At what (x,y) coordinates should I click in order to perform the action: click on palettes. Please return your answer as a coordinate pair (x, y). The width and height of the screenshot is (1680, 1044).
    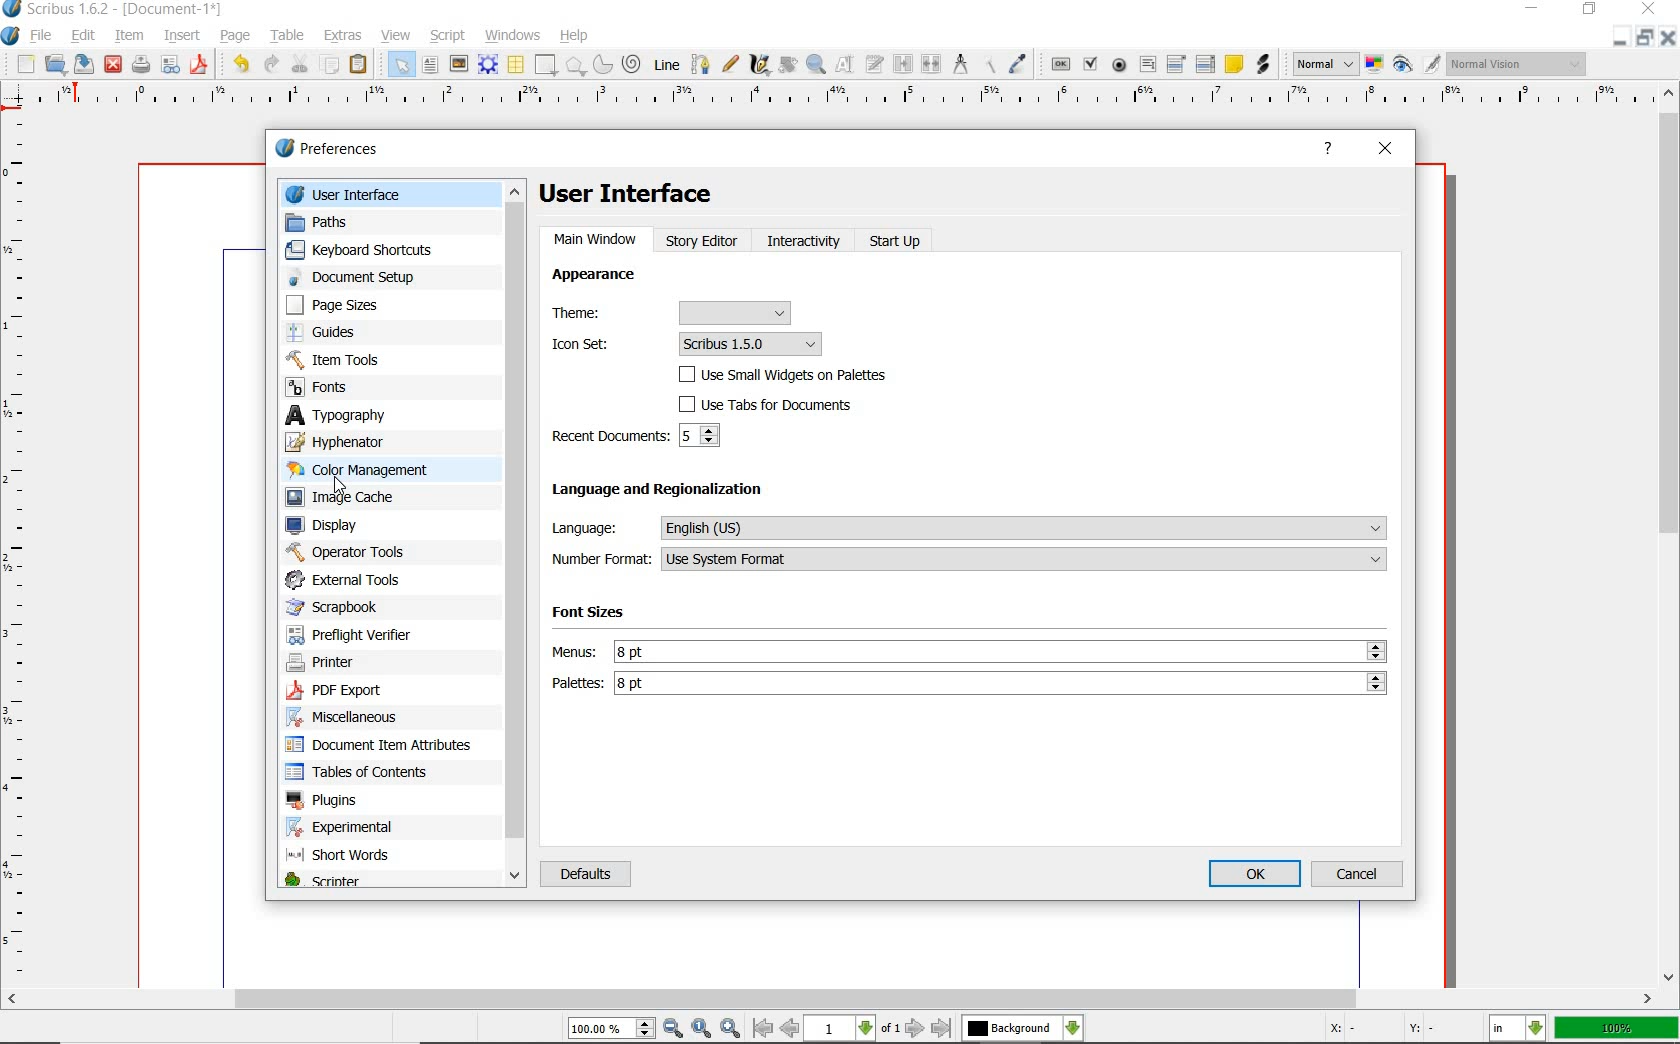
    Looking at the image, I should click on (968, 682).